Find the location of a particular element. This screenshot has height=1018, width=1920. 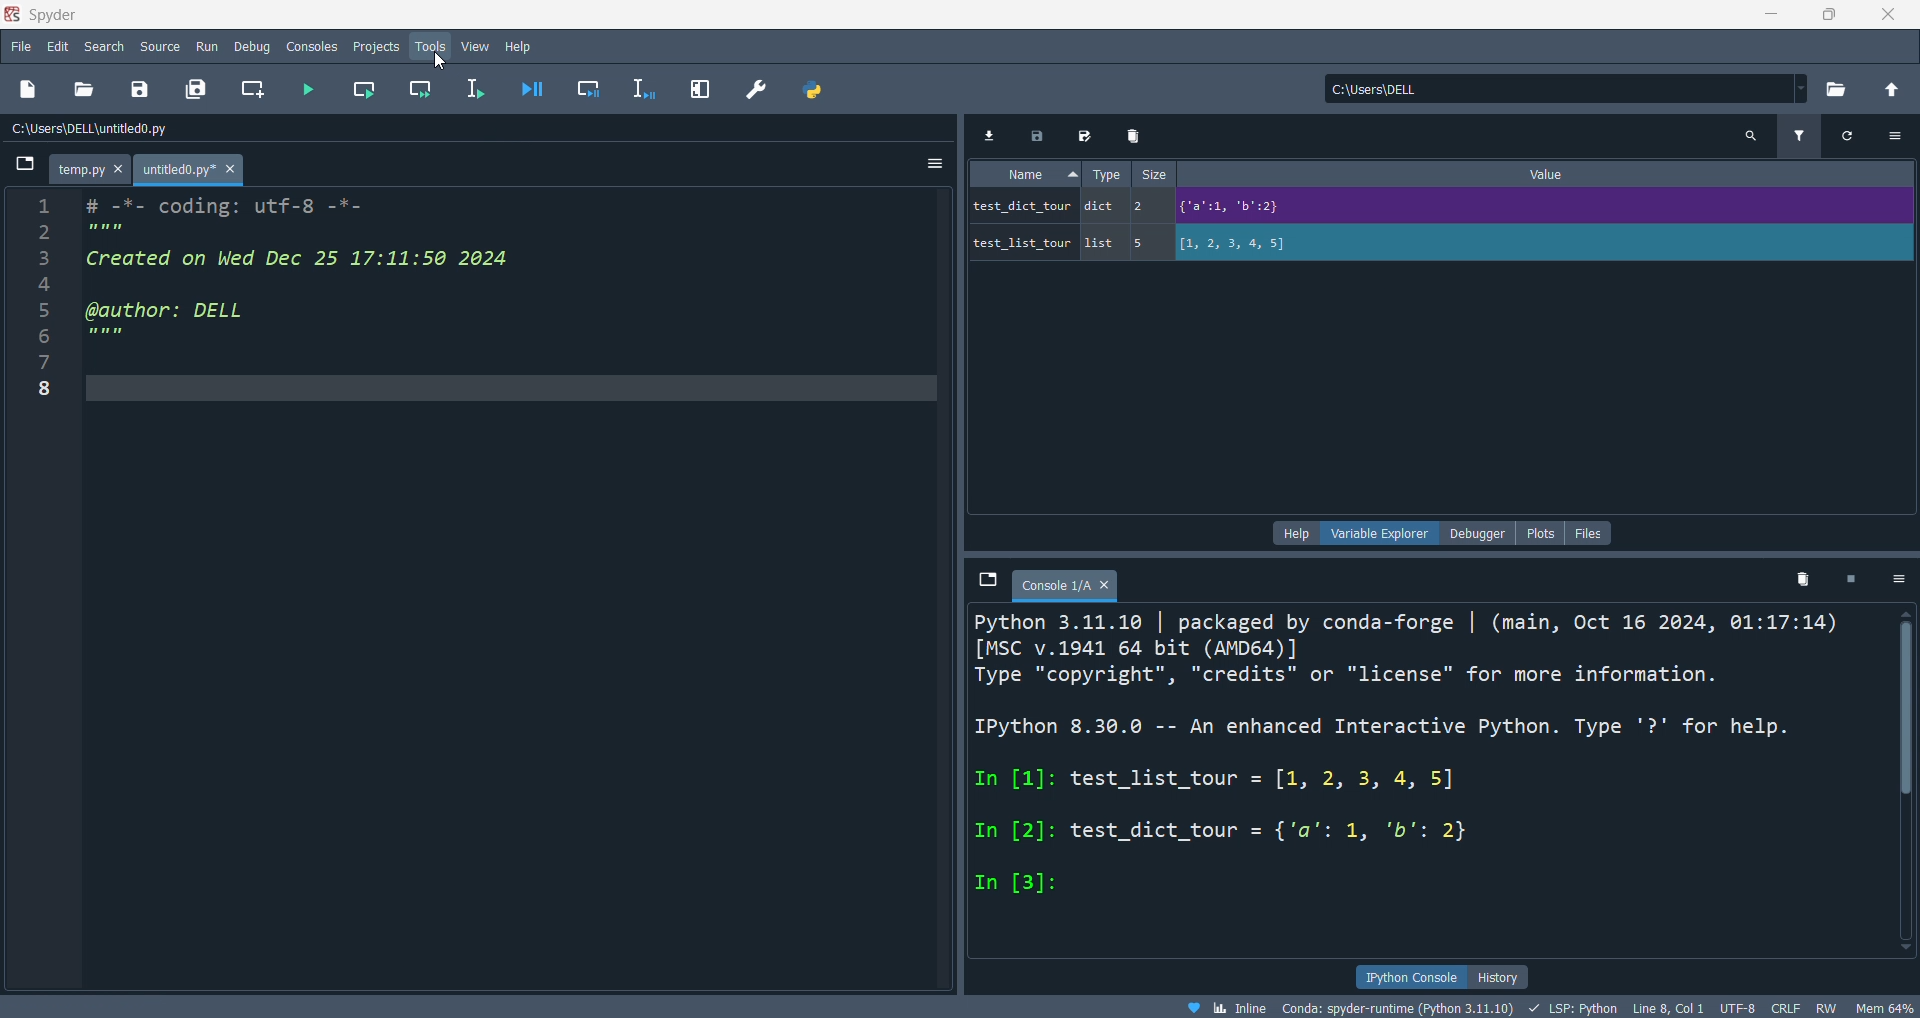

cursor is located at coordinates (440, 61).